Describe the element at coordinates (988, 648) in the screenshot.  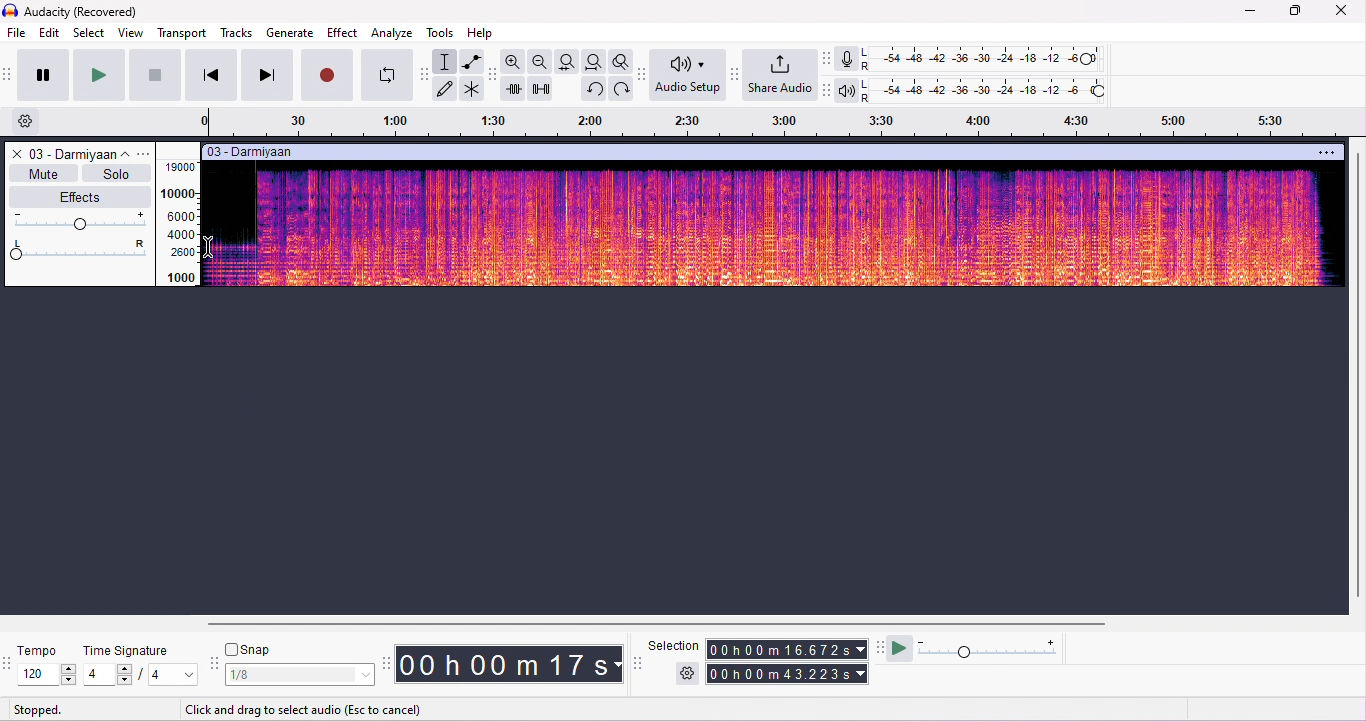
I see `playback speed` at that location.